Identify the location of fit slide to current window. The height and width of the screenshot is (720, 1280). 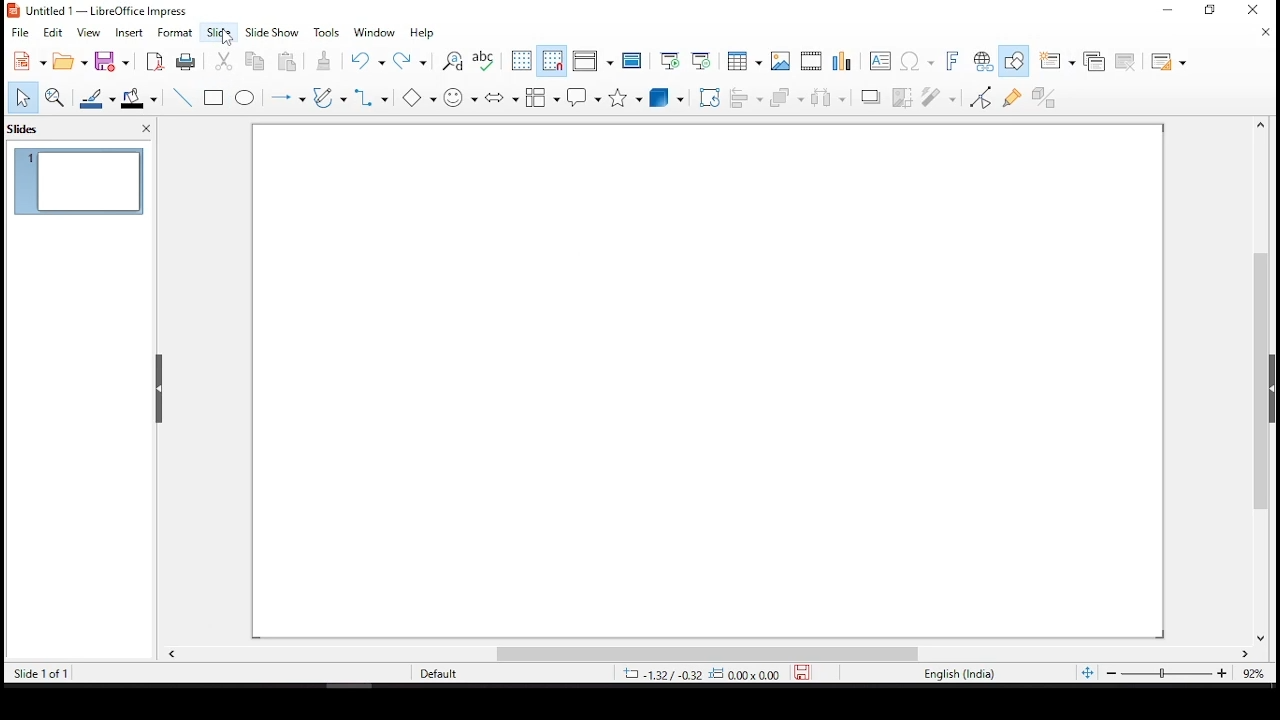
(1086, 674).